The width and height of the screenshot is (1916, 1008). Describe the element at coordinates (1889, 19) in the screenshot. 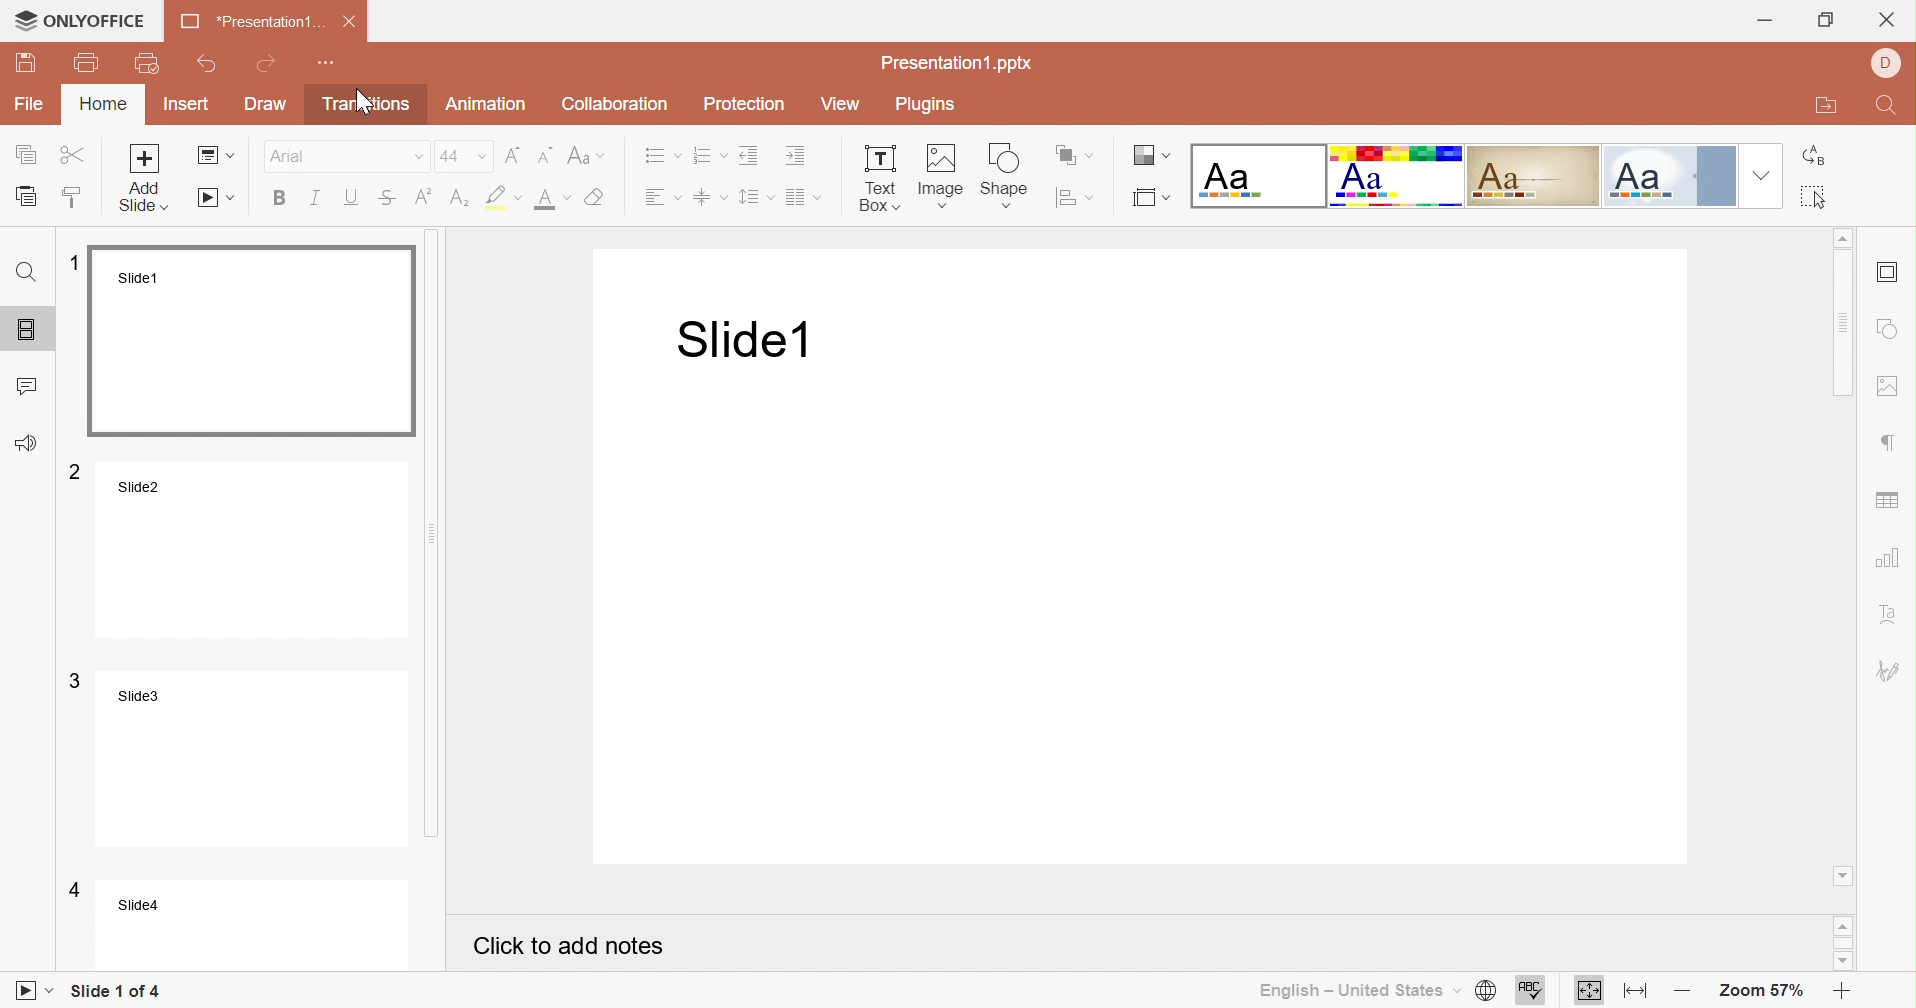

I see `Close` at that location.